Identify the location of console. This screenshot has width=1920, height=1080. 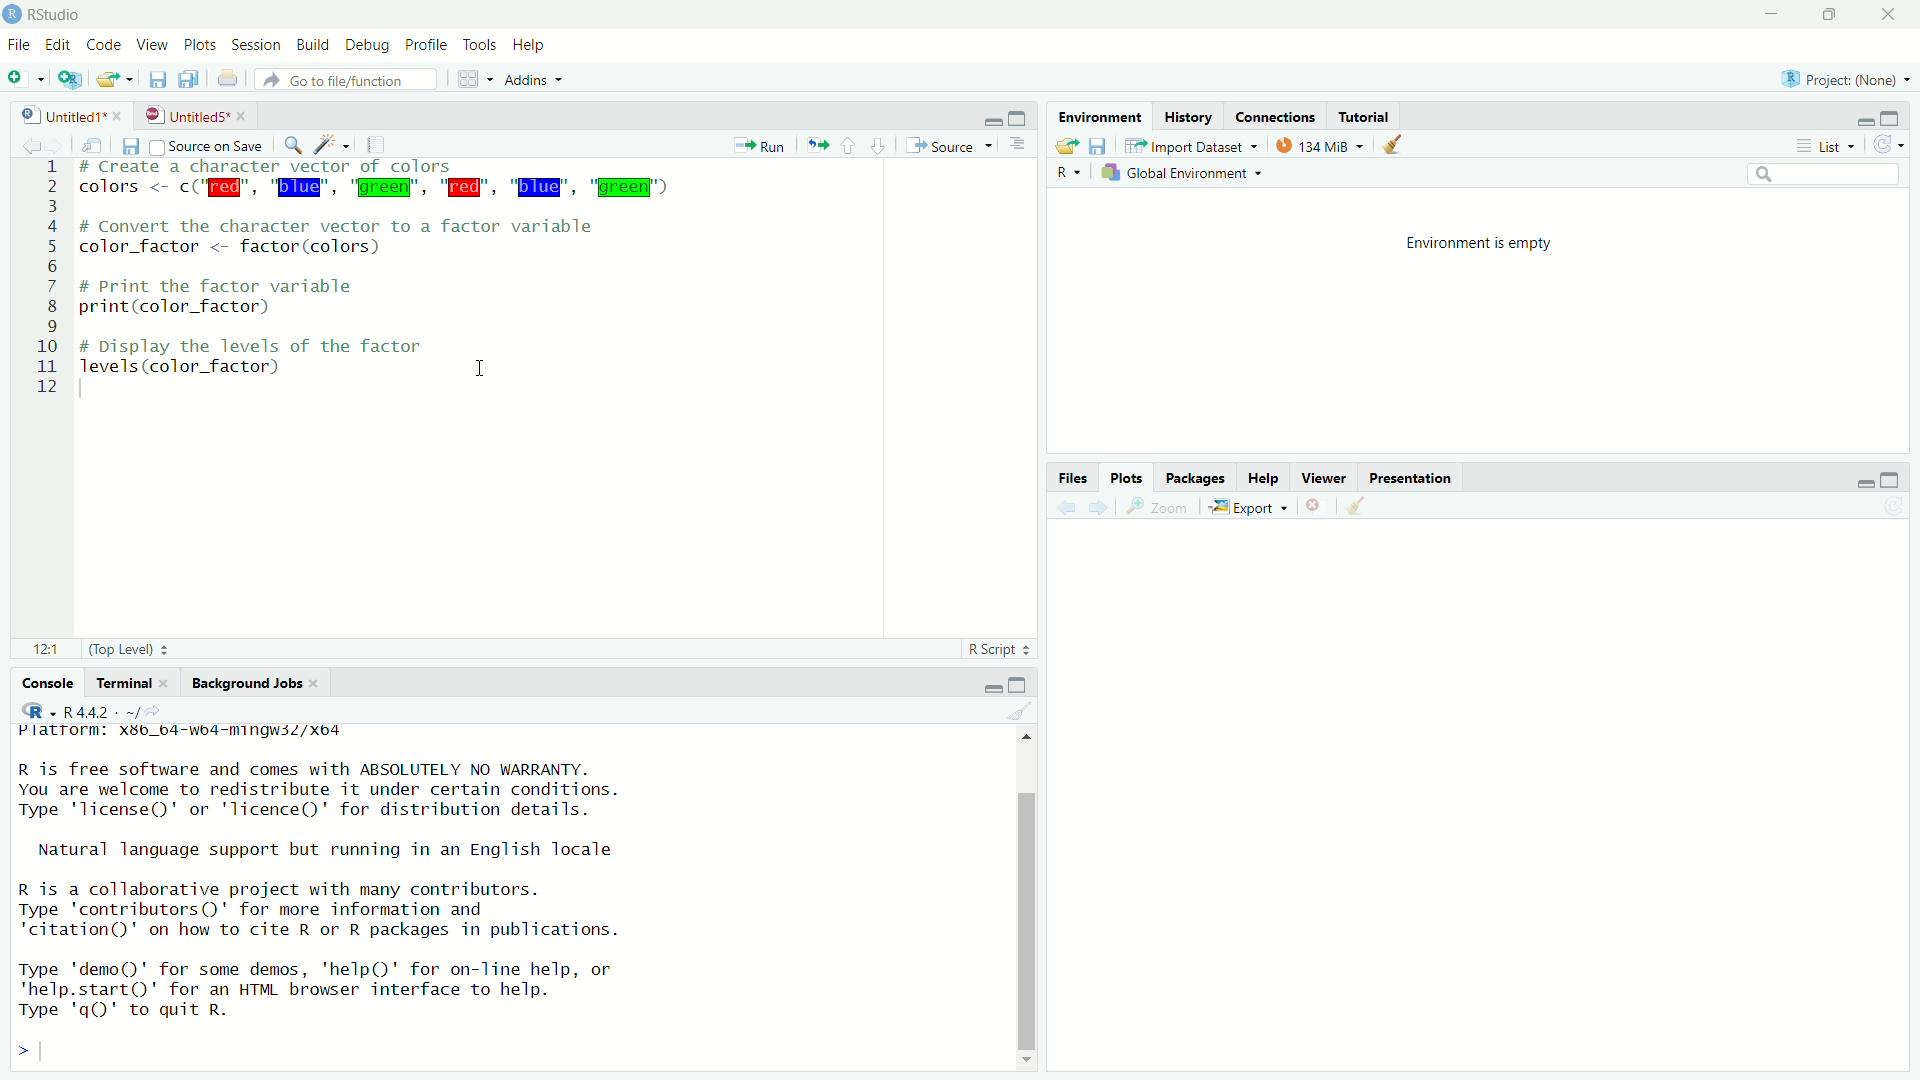
(41, 682).